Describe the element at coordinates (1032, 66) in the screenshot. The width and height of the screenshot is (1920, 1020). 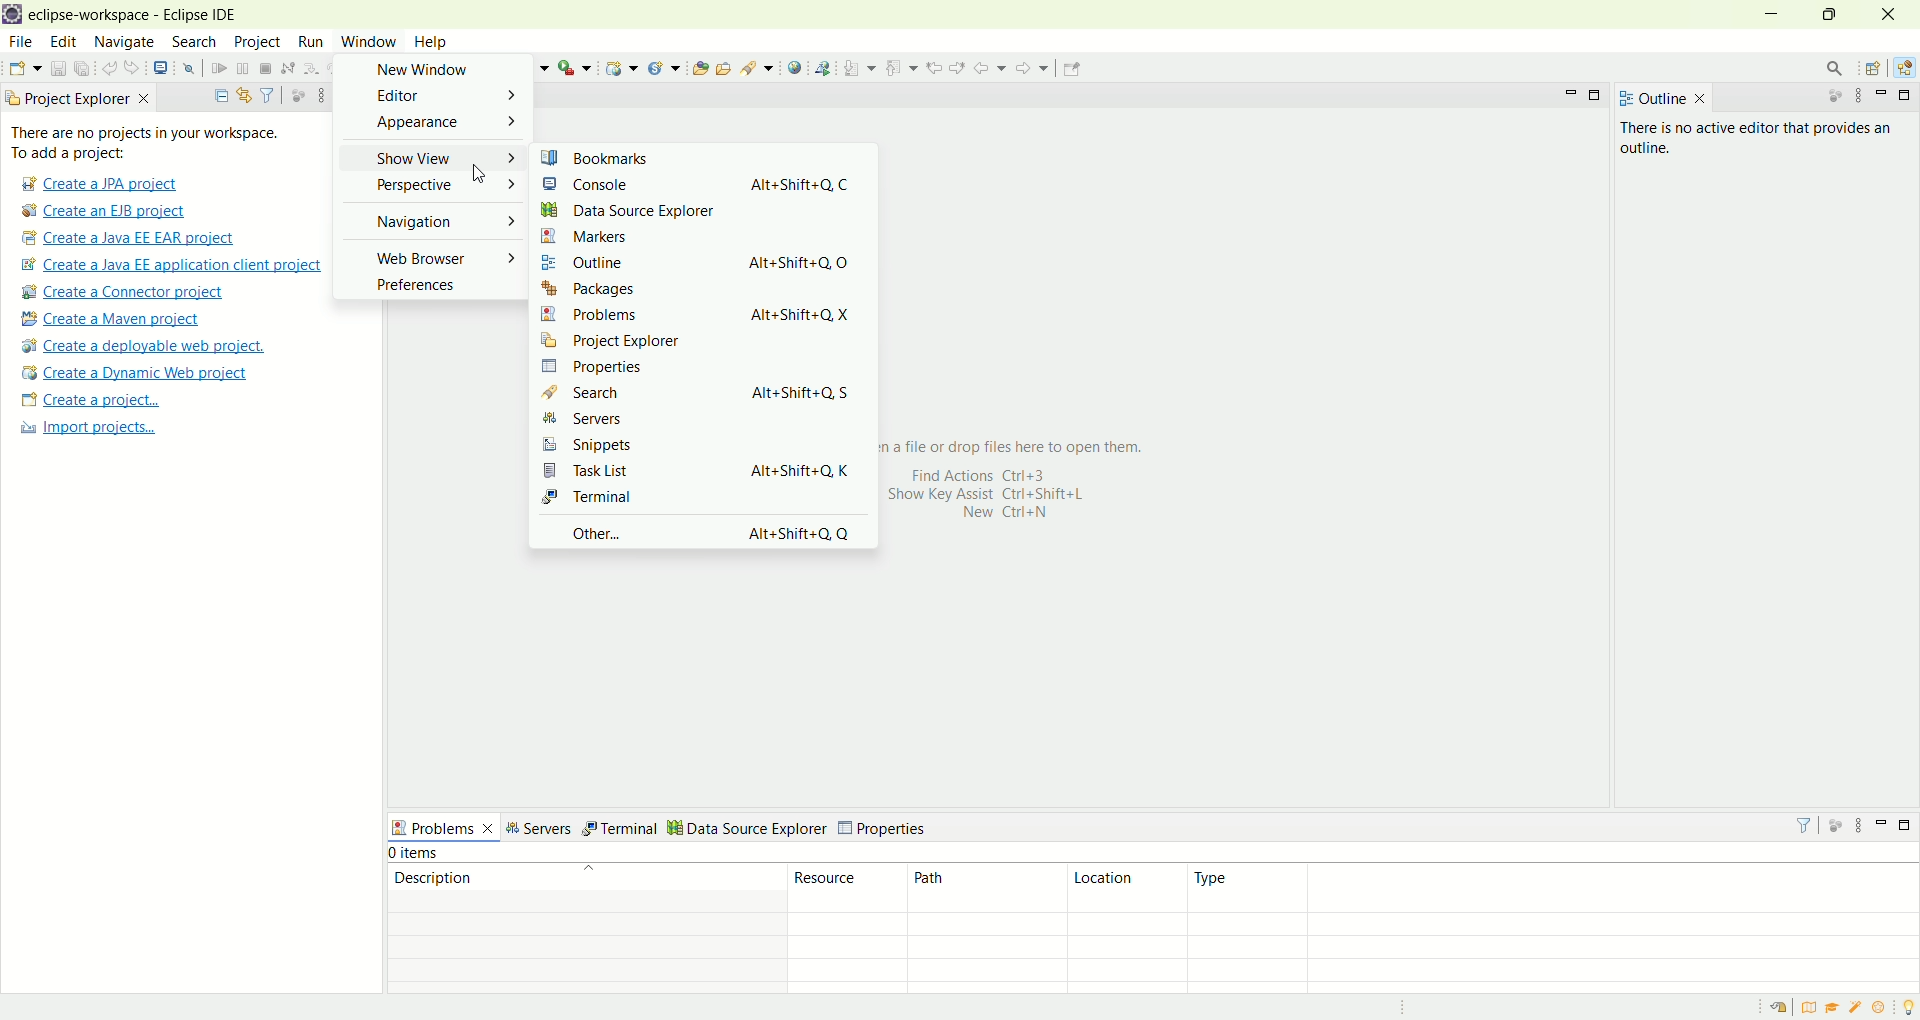
I see `forward` at that location.